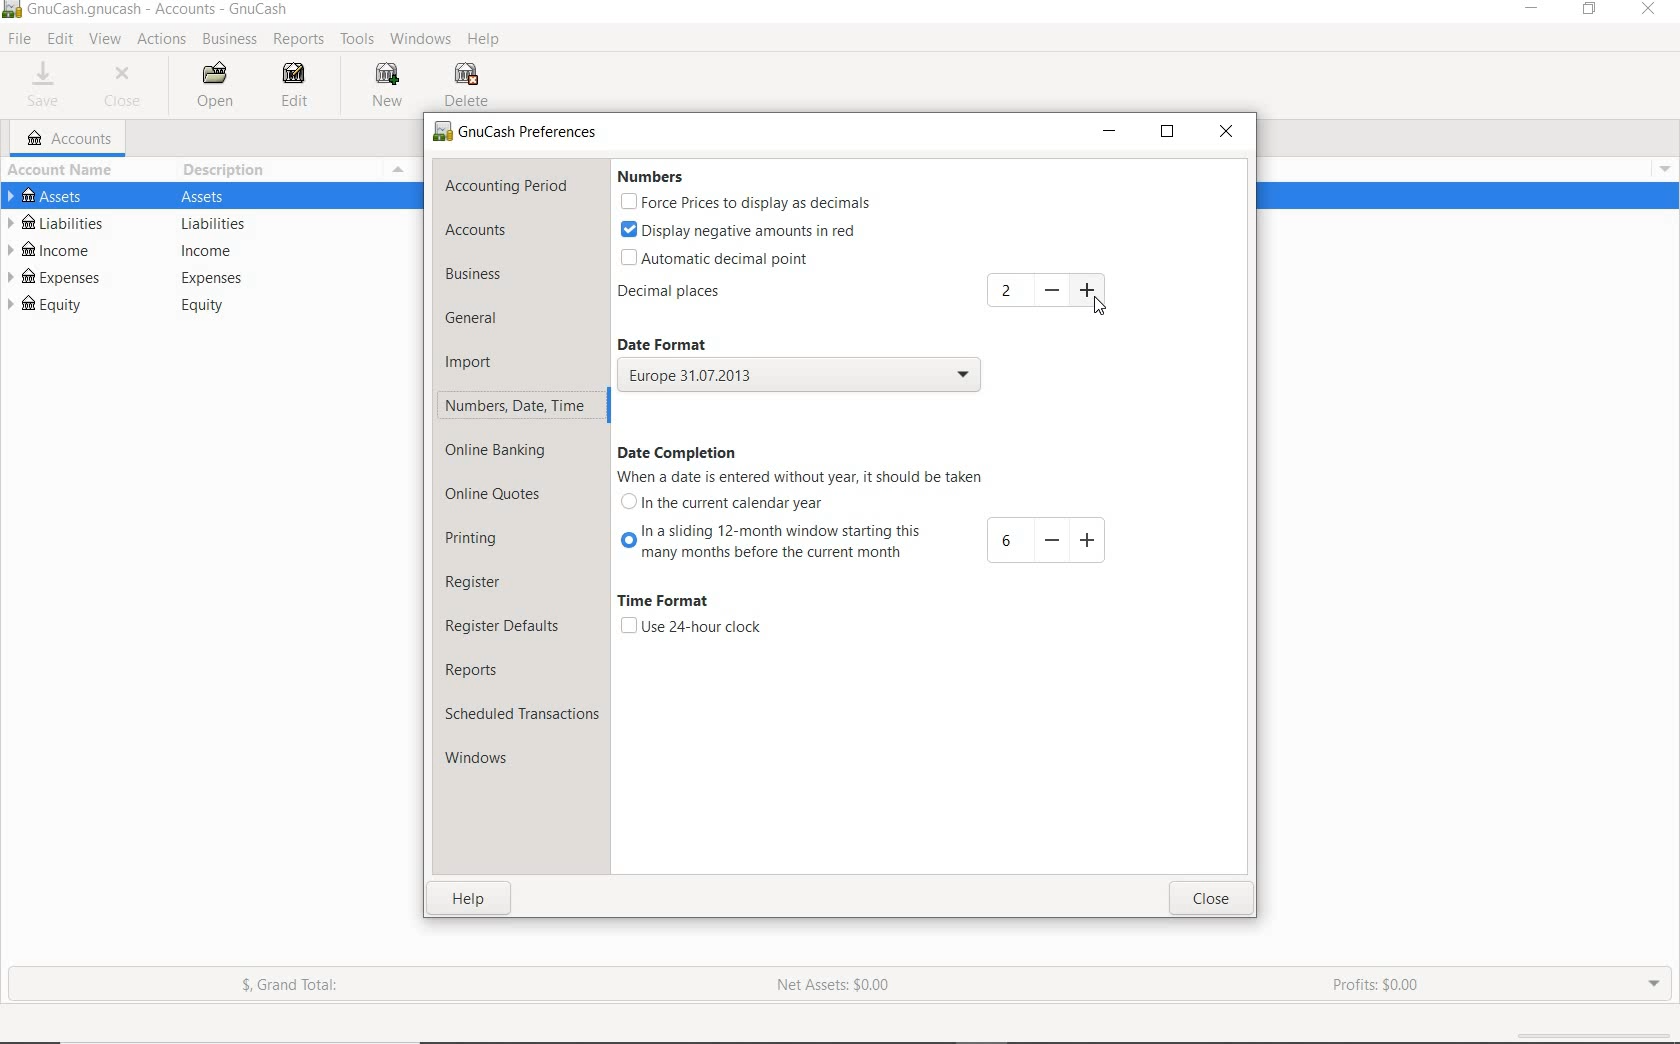 The width and height of the screenshot is (1680, 1044). What do you see at coordinates (835, 986) in the screenshot?
I see `NET ASSETS` at bounding box center [835, 986].